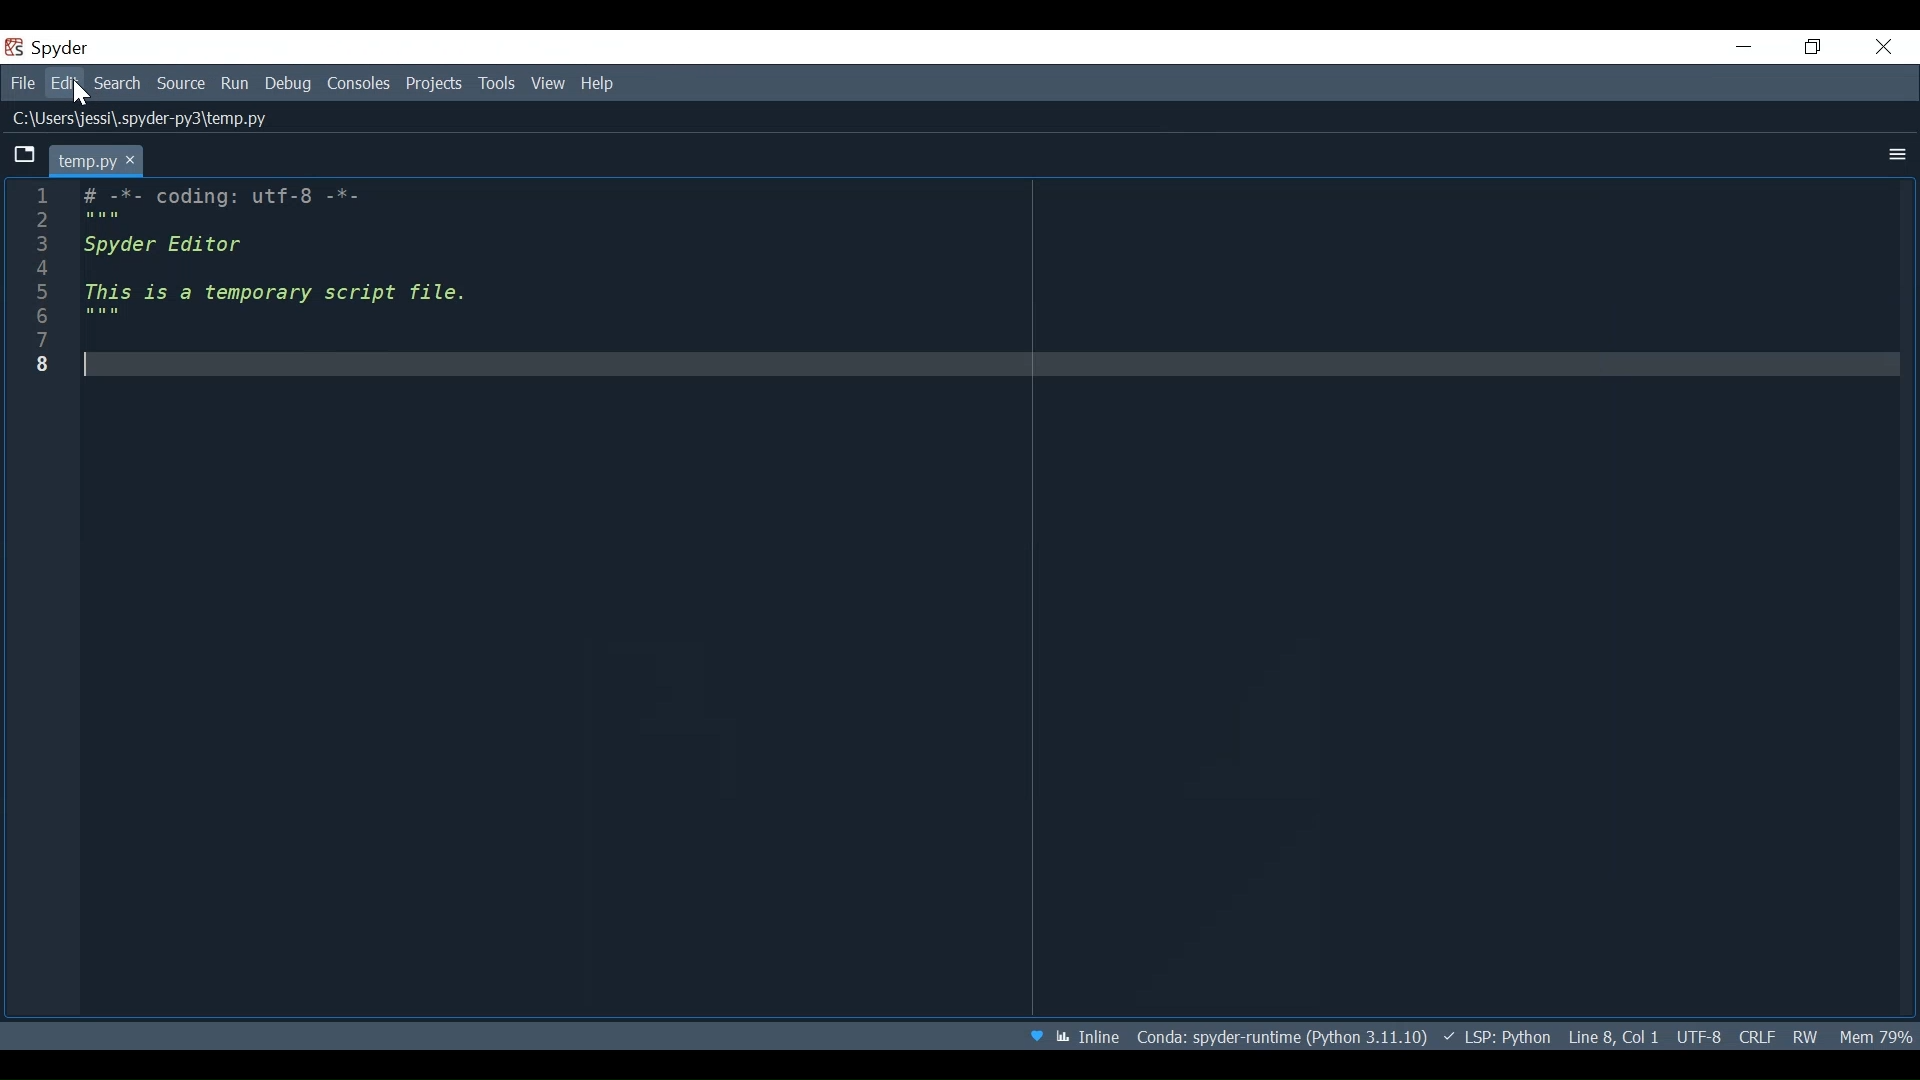  Describe the element at coordinates (23, 85) in the screenshot. I see `File` at that location.